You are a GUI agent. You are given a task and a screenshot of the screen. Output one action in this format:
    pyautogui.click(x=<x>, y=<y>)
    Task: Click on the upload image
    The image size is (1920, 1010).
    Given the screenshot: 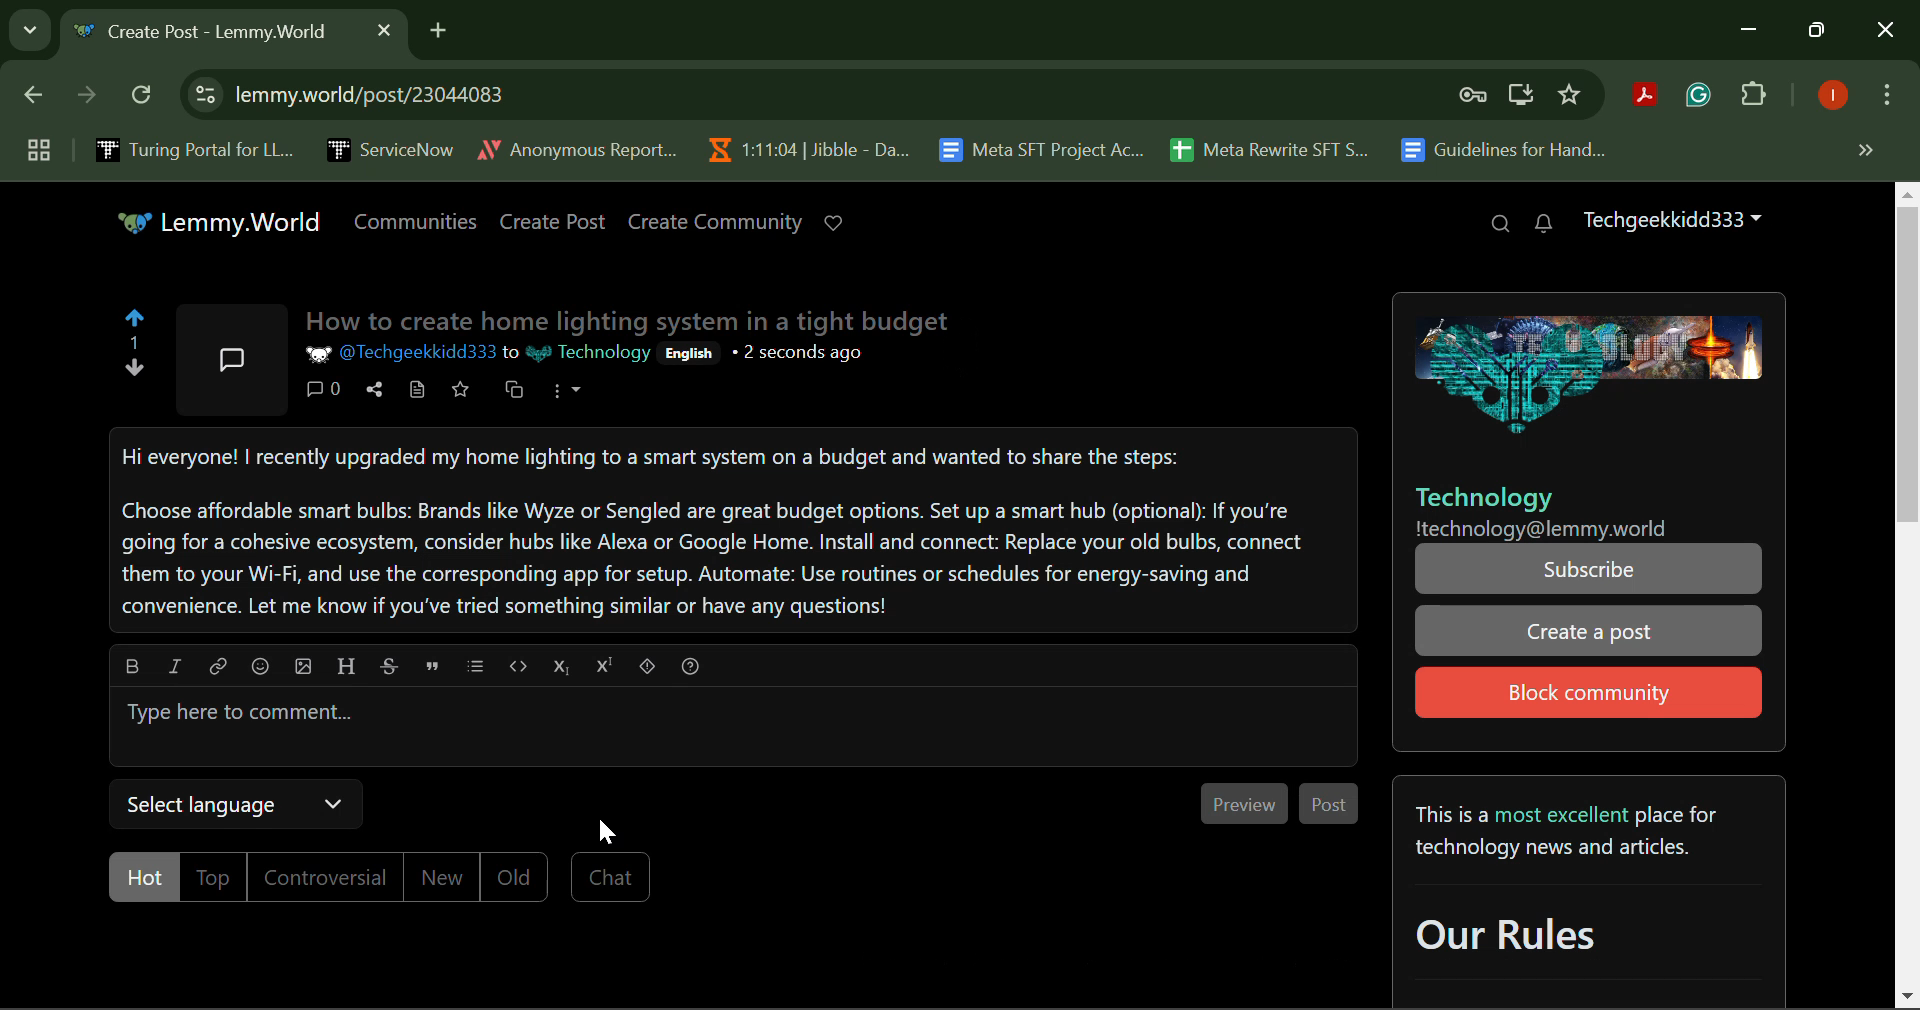 What is the action you would take?
    pyautogui.click(x=302, y=667)
    